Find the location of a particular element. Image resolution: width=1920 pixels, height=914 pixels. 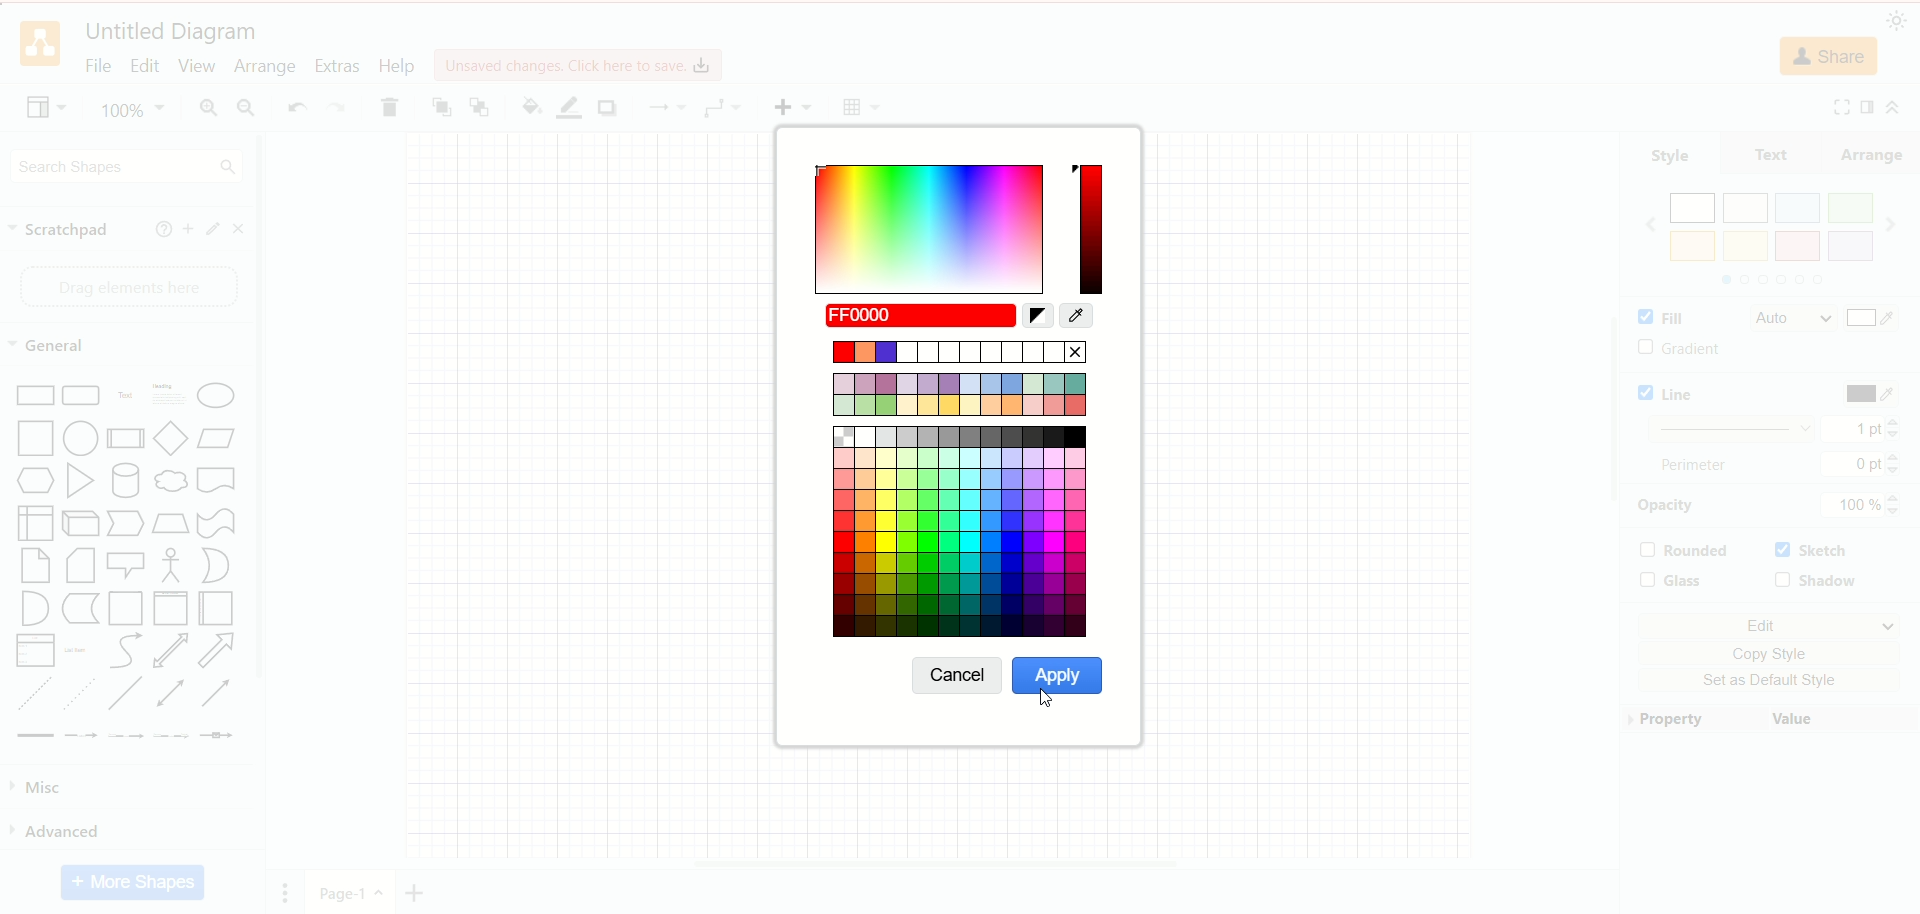

reset is located at coordinates (1037, 317).